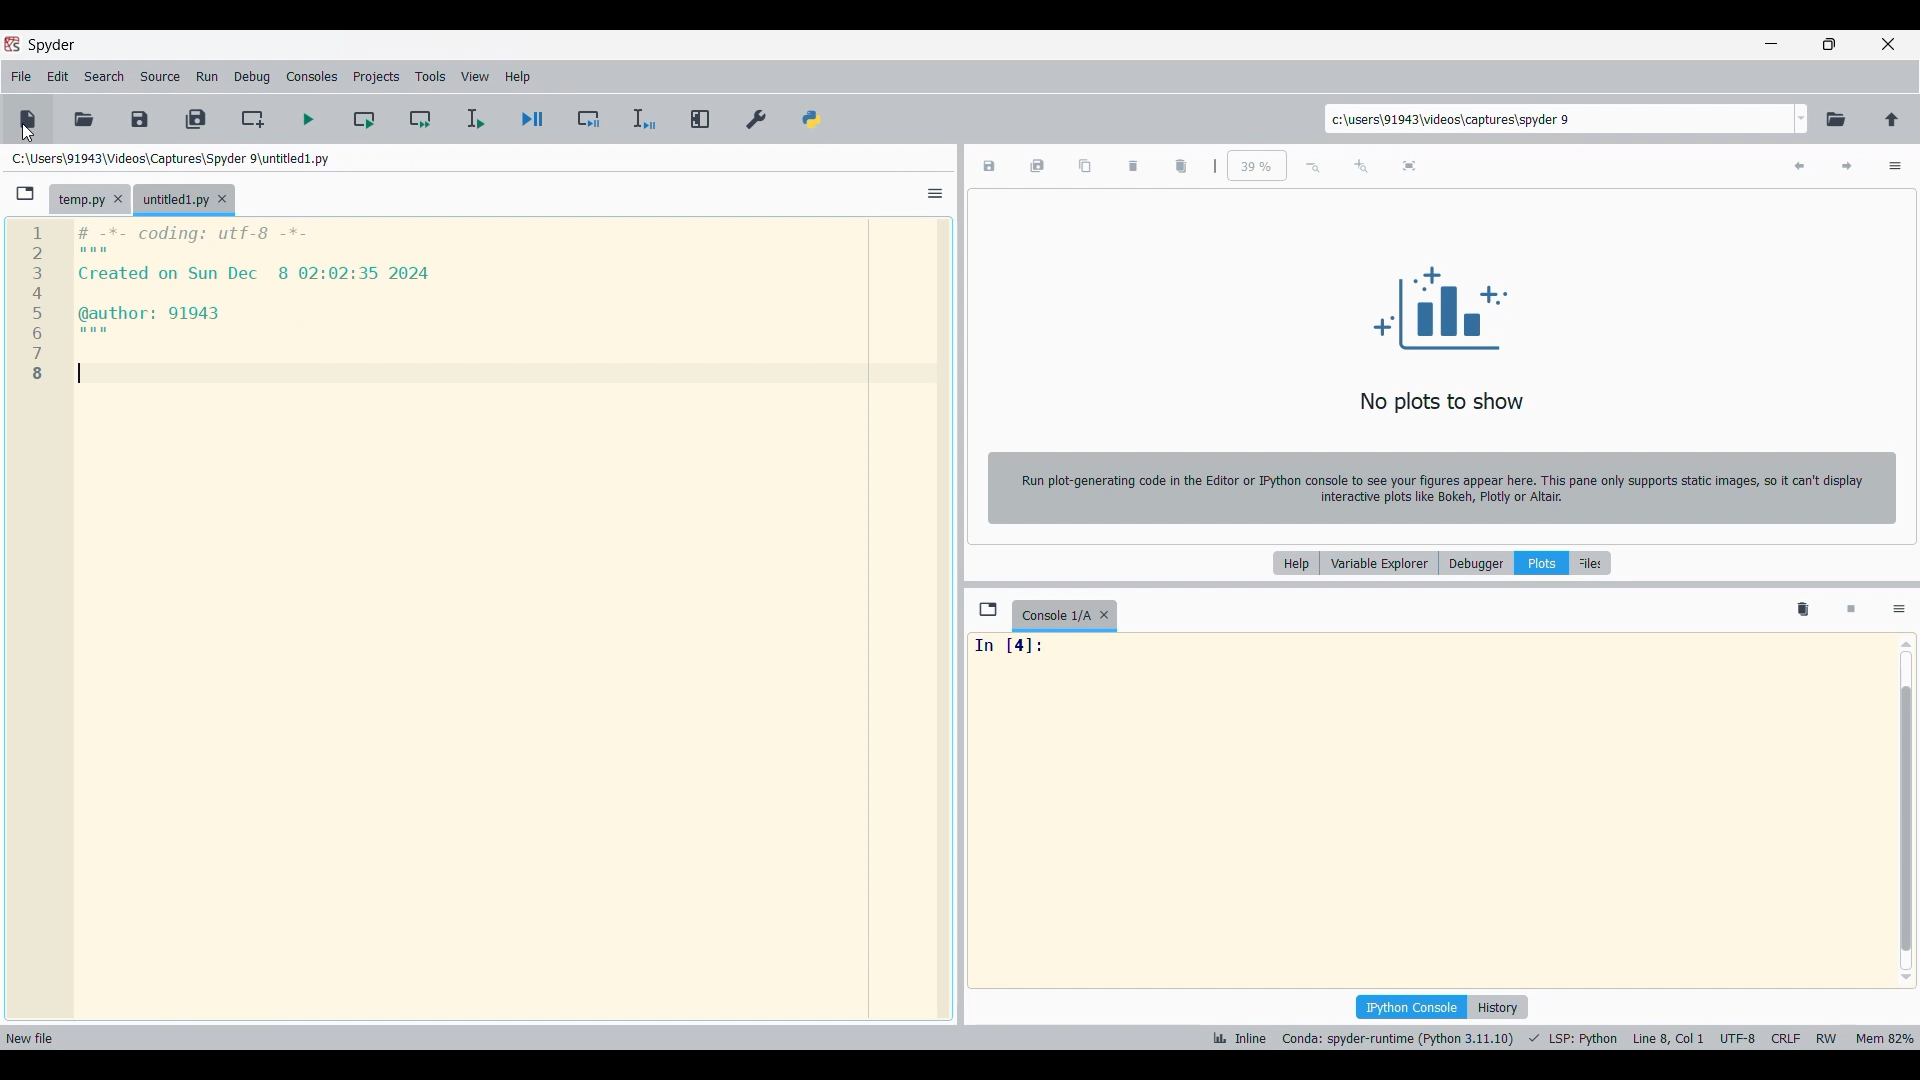  Describe the element at coordinates (1362, 166) in the screenshot. I see `Zoom in` at that location.